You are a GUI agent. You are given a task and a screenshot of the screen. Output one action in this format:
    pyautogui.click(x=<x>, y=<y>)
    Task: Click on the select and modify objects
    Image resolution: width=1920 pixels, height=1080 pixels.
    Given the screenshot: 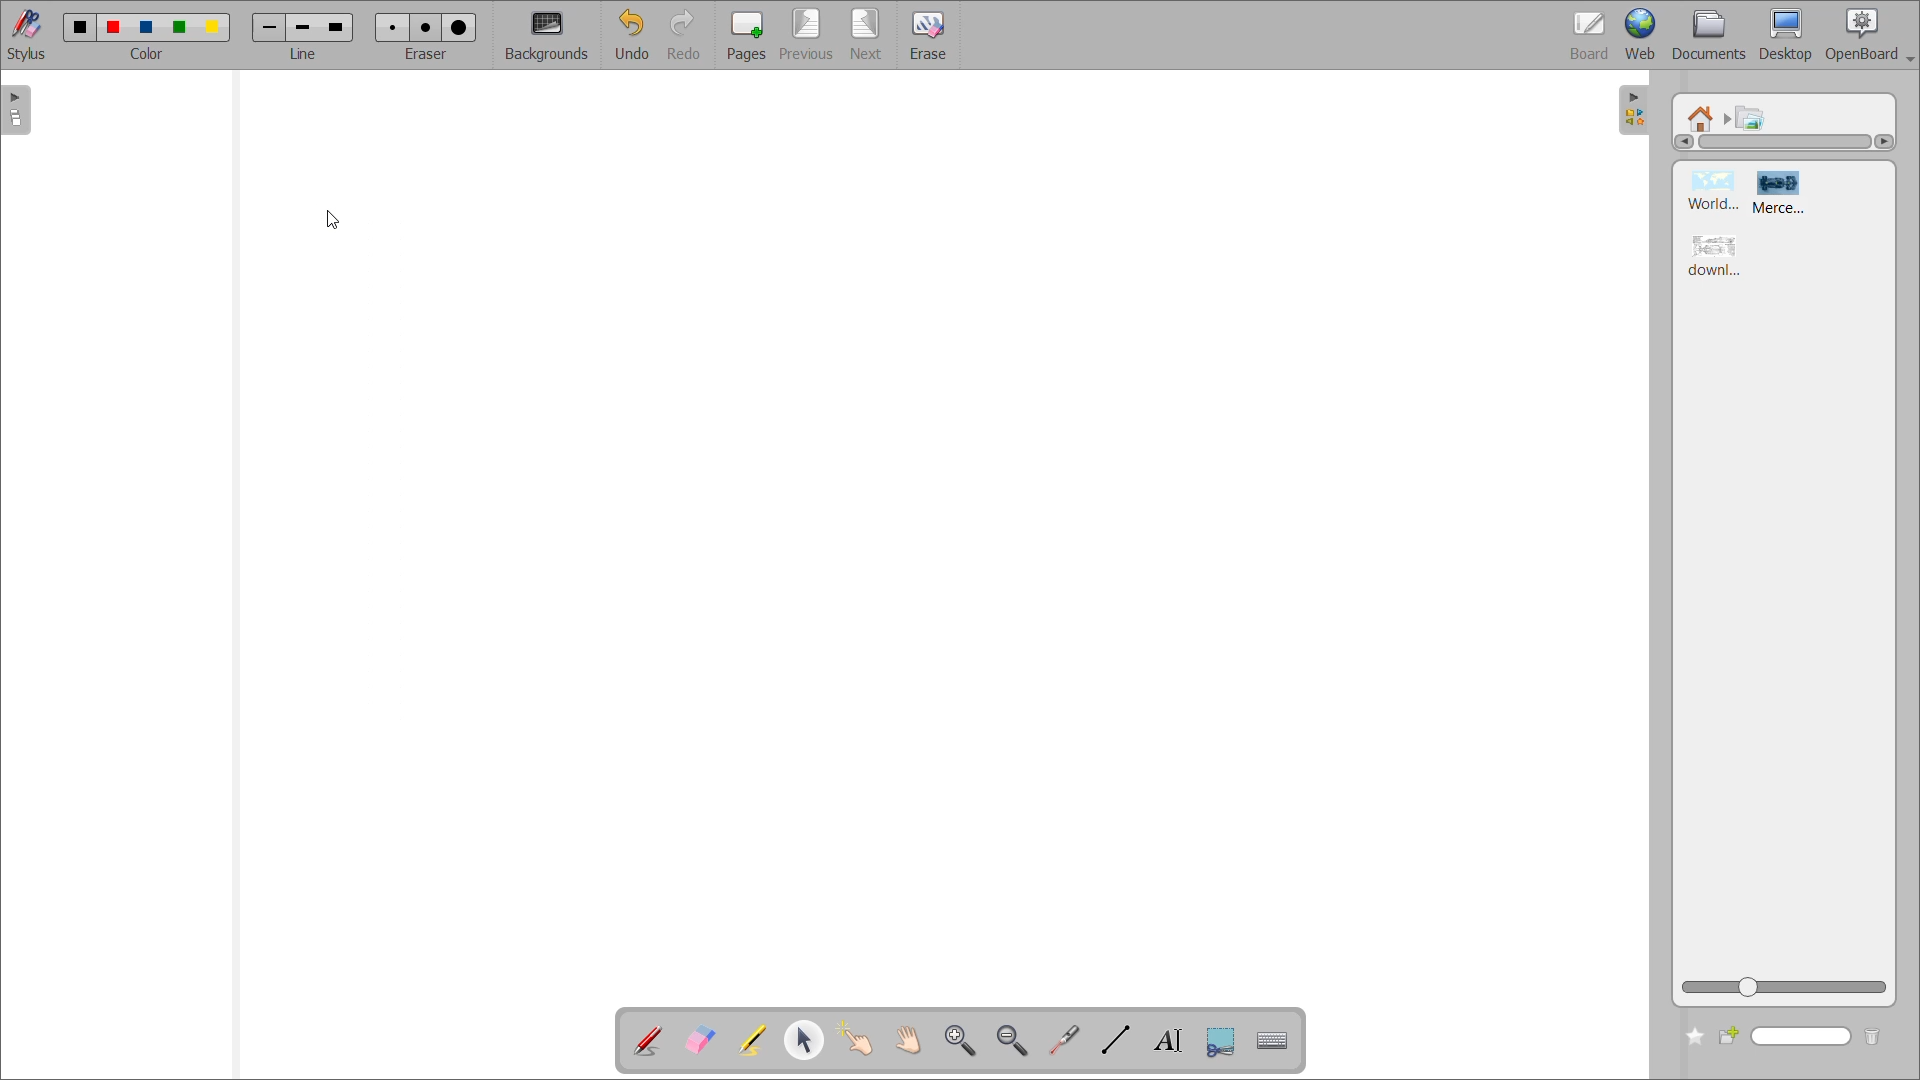 What is the action you would take?
    pyautogui.click(x=803, y=1040)
    